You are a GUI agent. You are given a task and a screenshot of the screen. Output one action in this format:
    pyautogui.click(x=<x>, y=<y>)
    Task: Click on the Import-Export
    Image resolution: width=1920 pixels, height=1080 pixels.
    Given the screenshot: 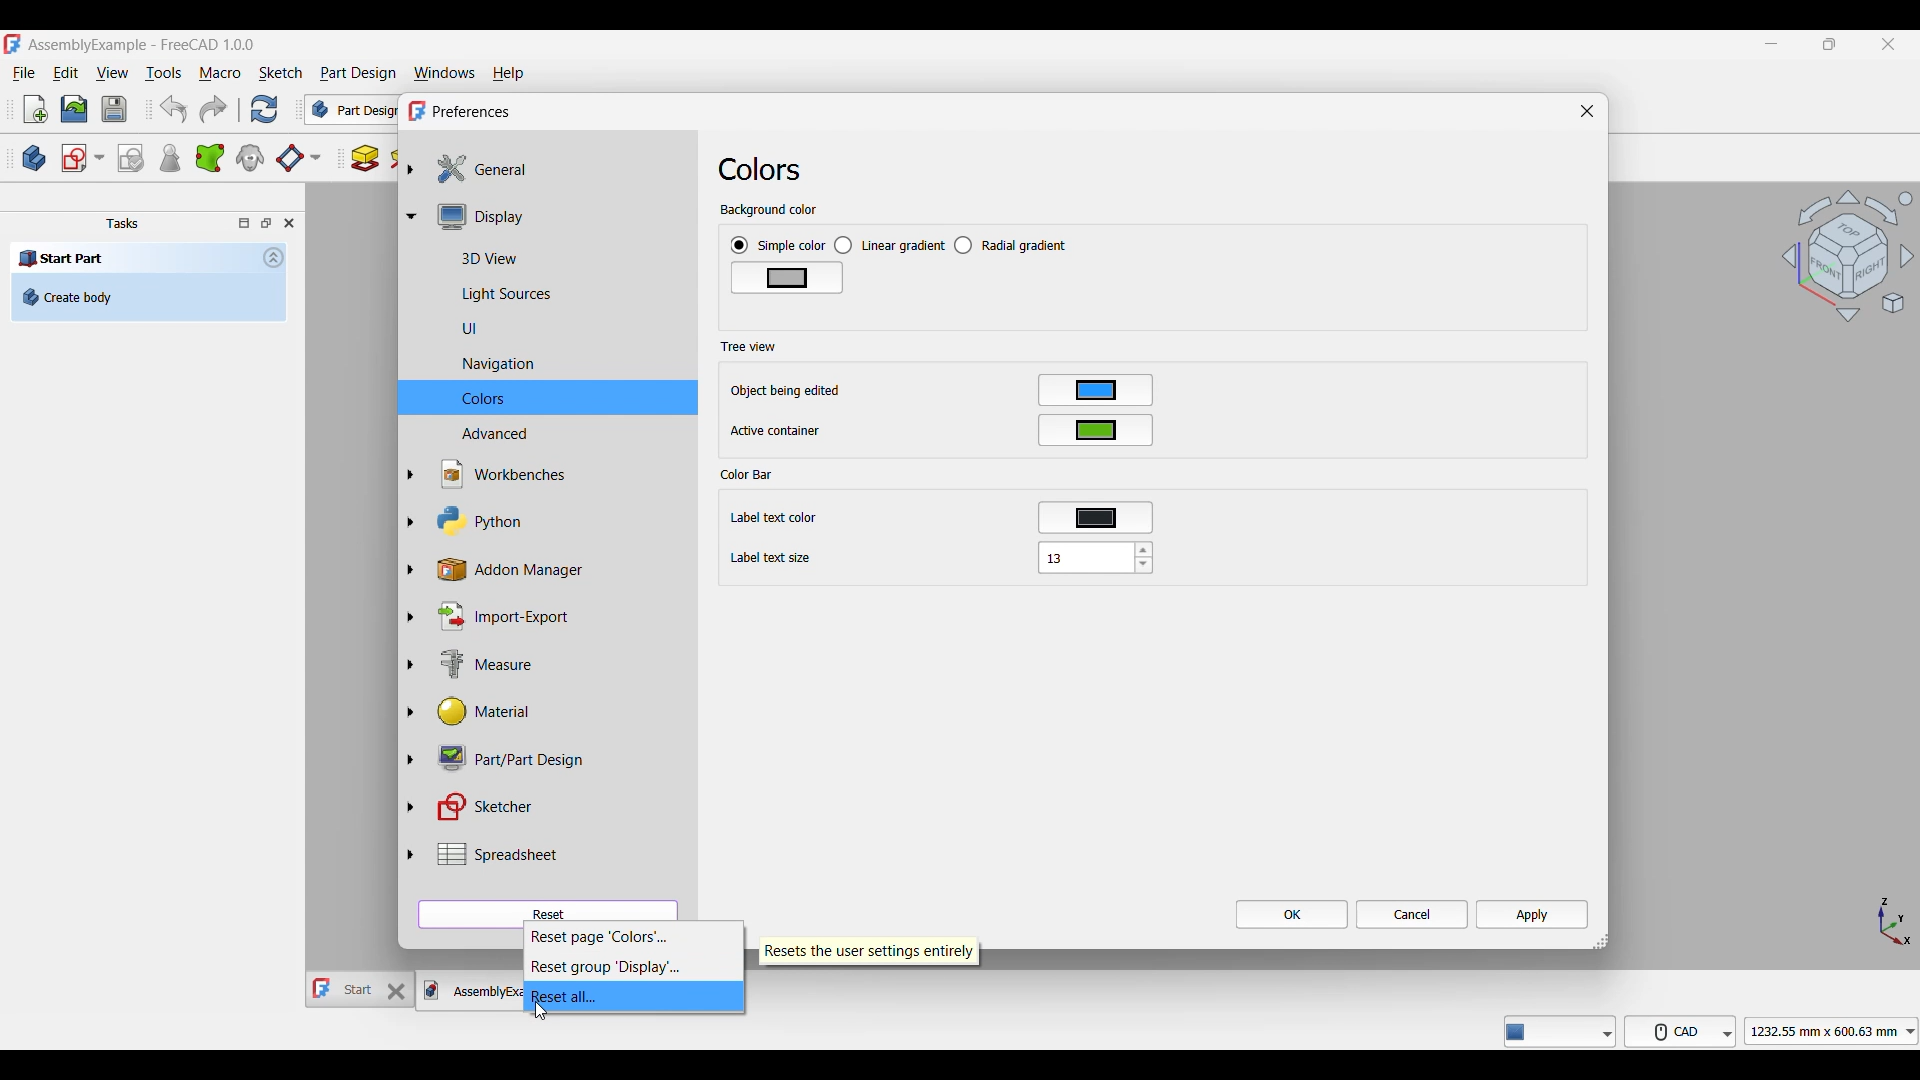 What is the action you would take?
    pyautogui.click(x=494, y=618)
    